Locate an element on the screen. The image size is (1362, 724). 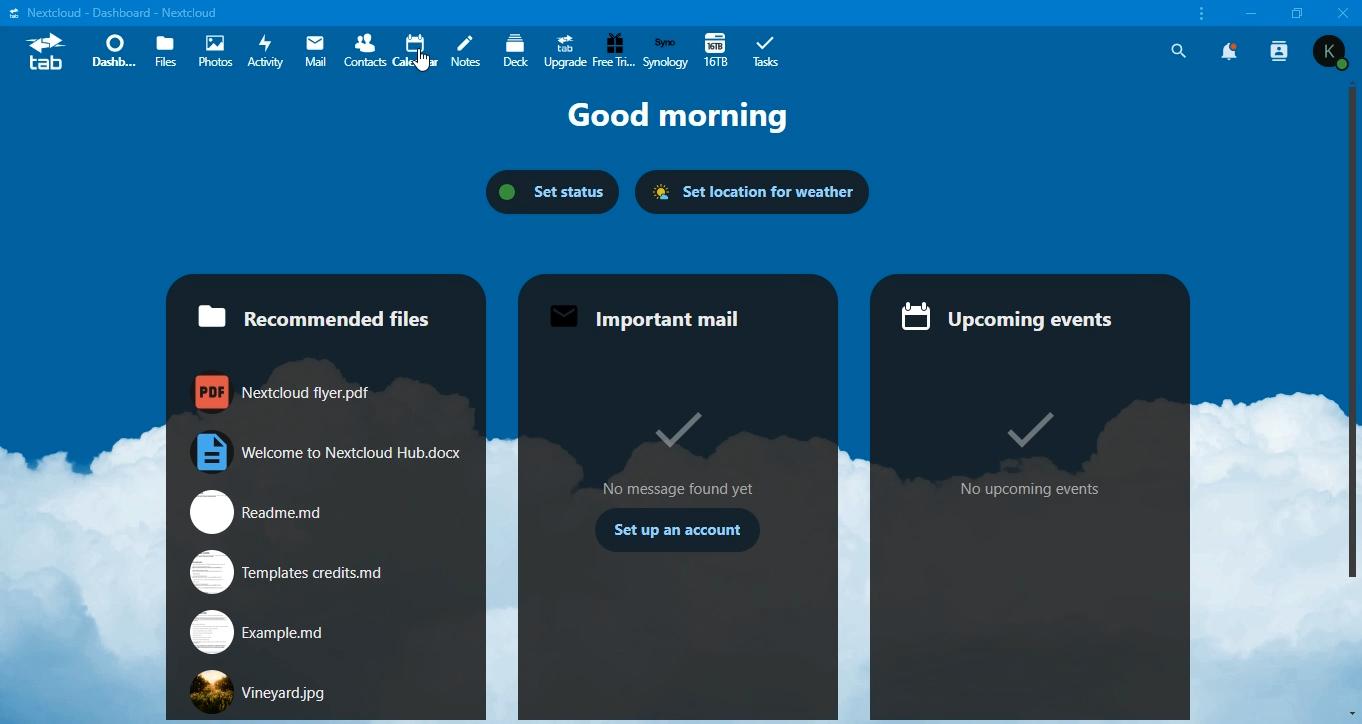
upgrade is located at coordinates (566, 50).